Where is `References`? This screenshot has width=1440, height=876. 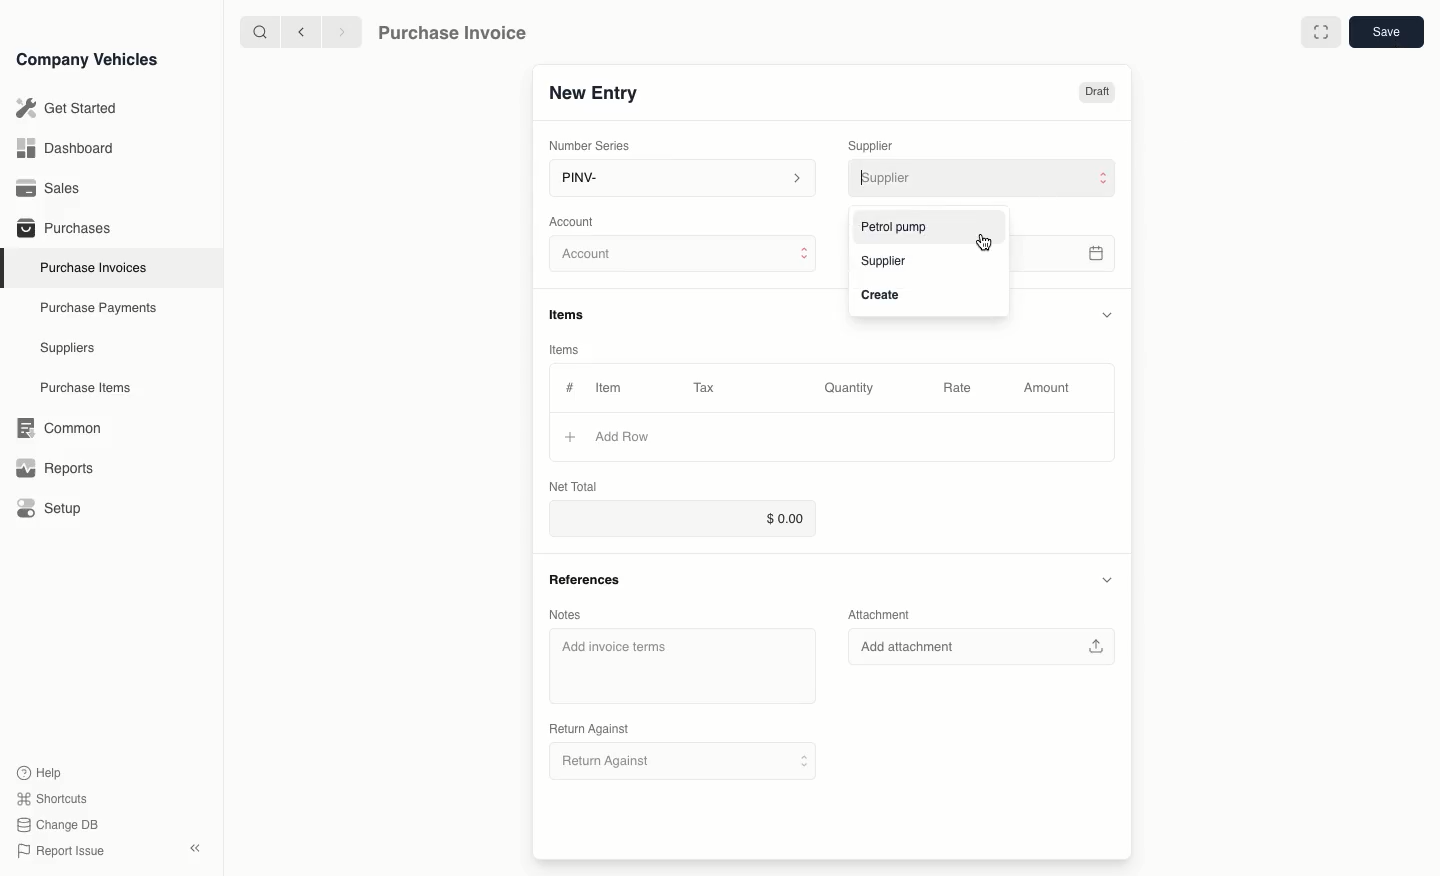
References is located at coordinates (584, 582).